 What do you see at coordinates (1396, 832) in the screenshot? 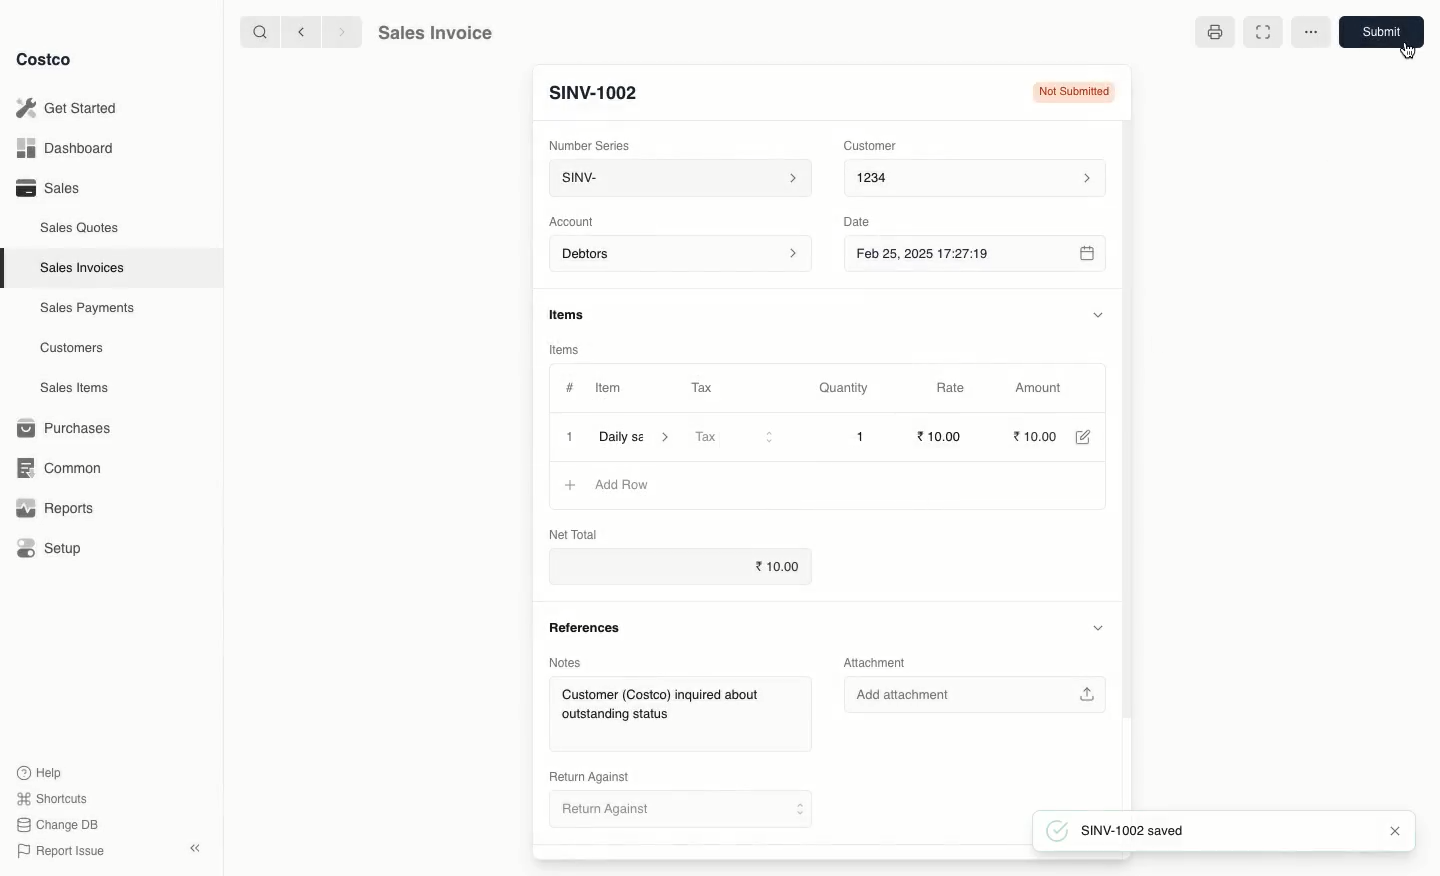
I see `Close` at bounding box center [1396, 832].